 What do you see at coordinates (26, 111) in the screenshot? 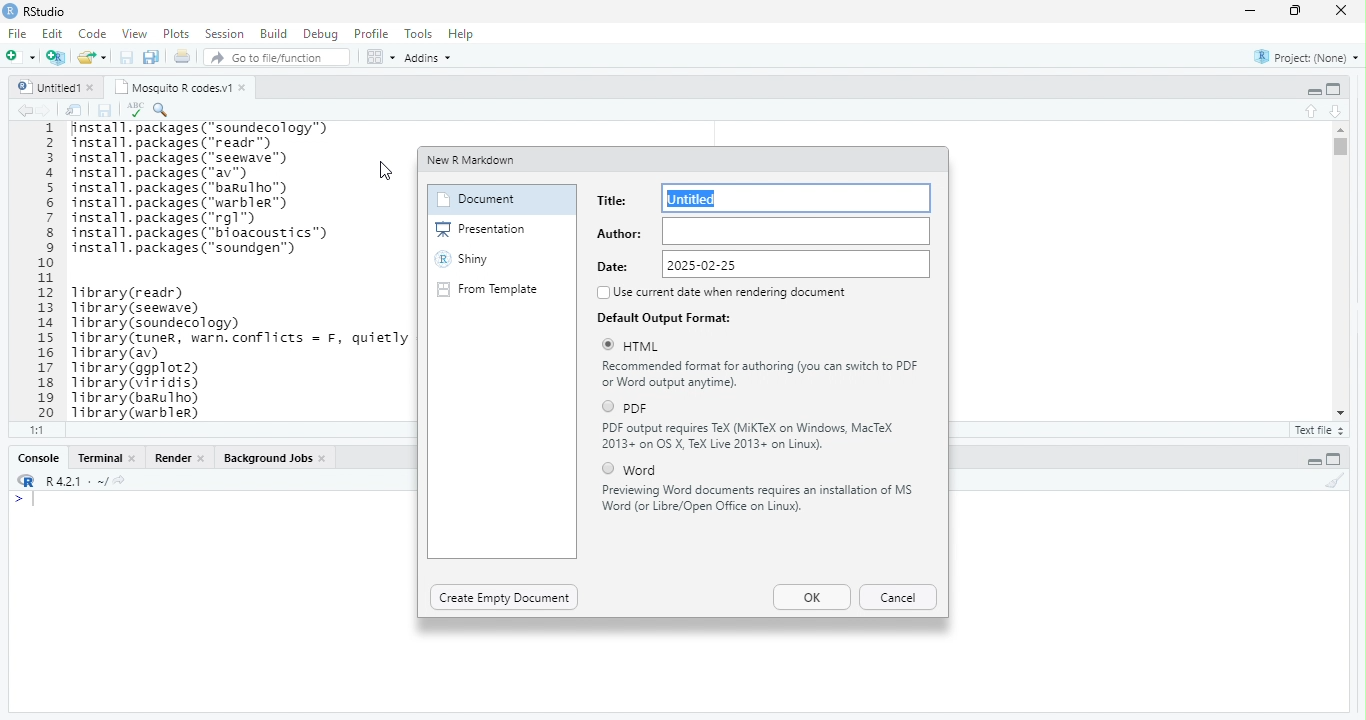
I see `backward` at bounding box center [26, 111].